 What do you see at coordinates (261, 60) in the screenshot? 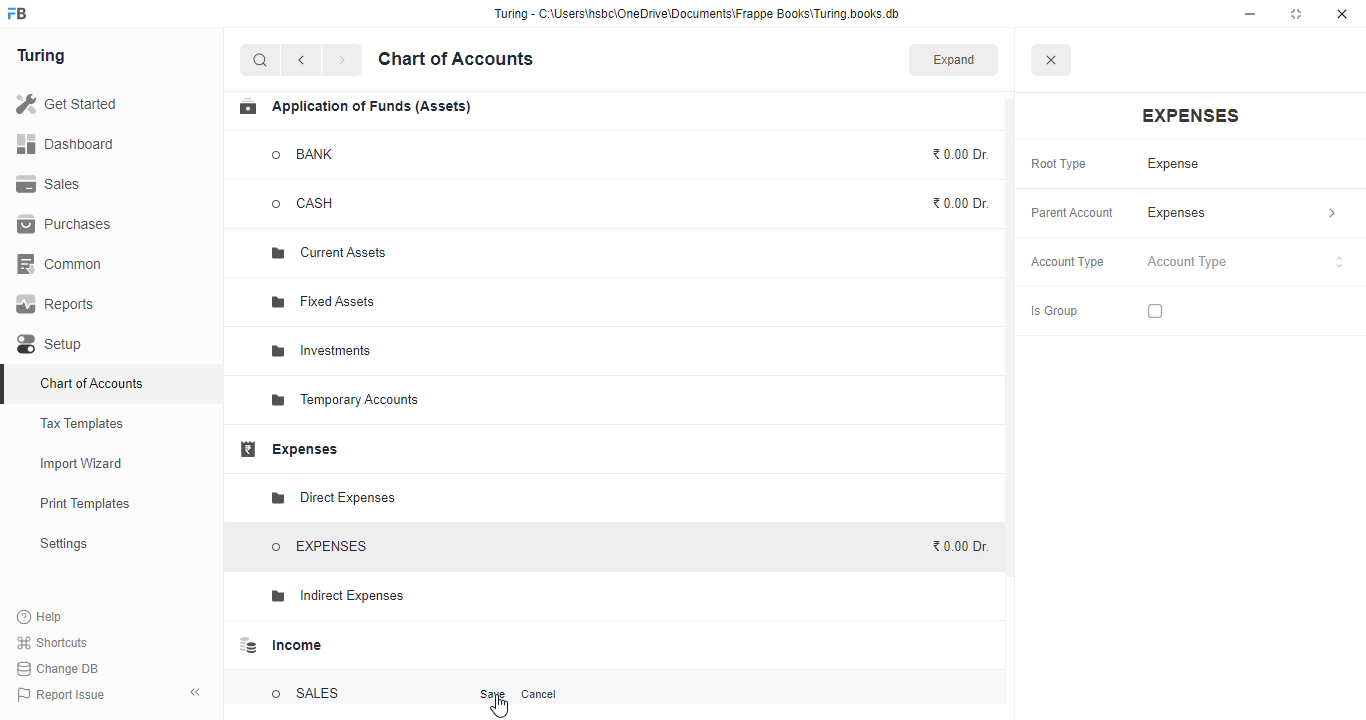
I see `search` at bounding box center [261, 60].